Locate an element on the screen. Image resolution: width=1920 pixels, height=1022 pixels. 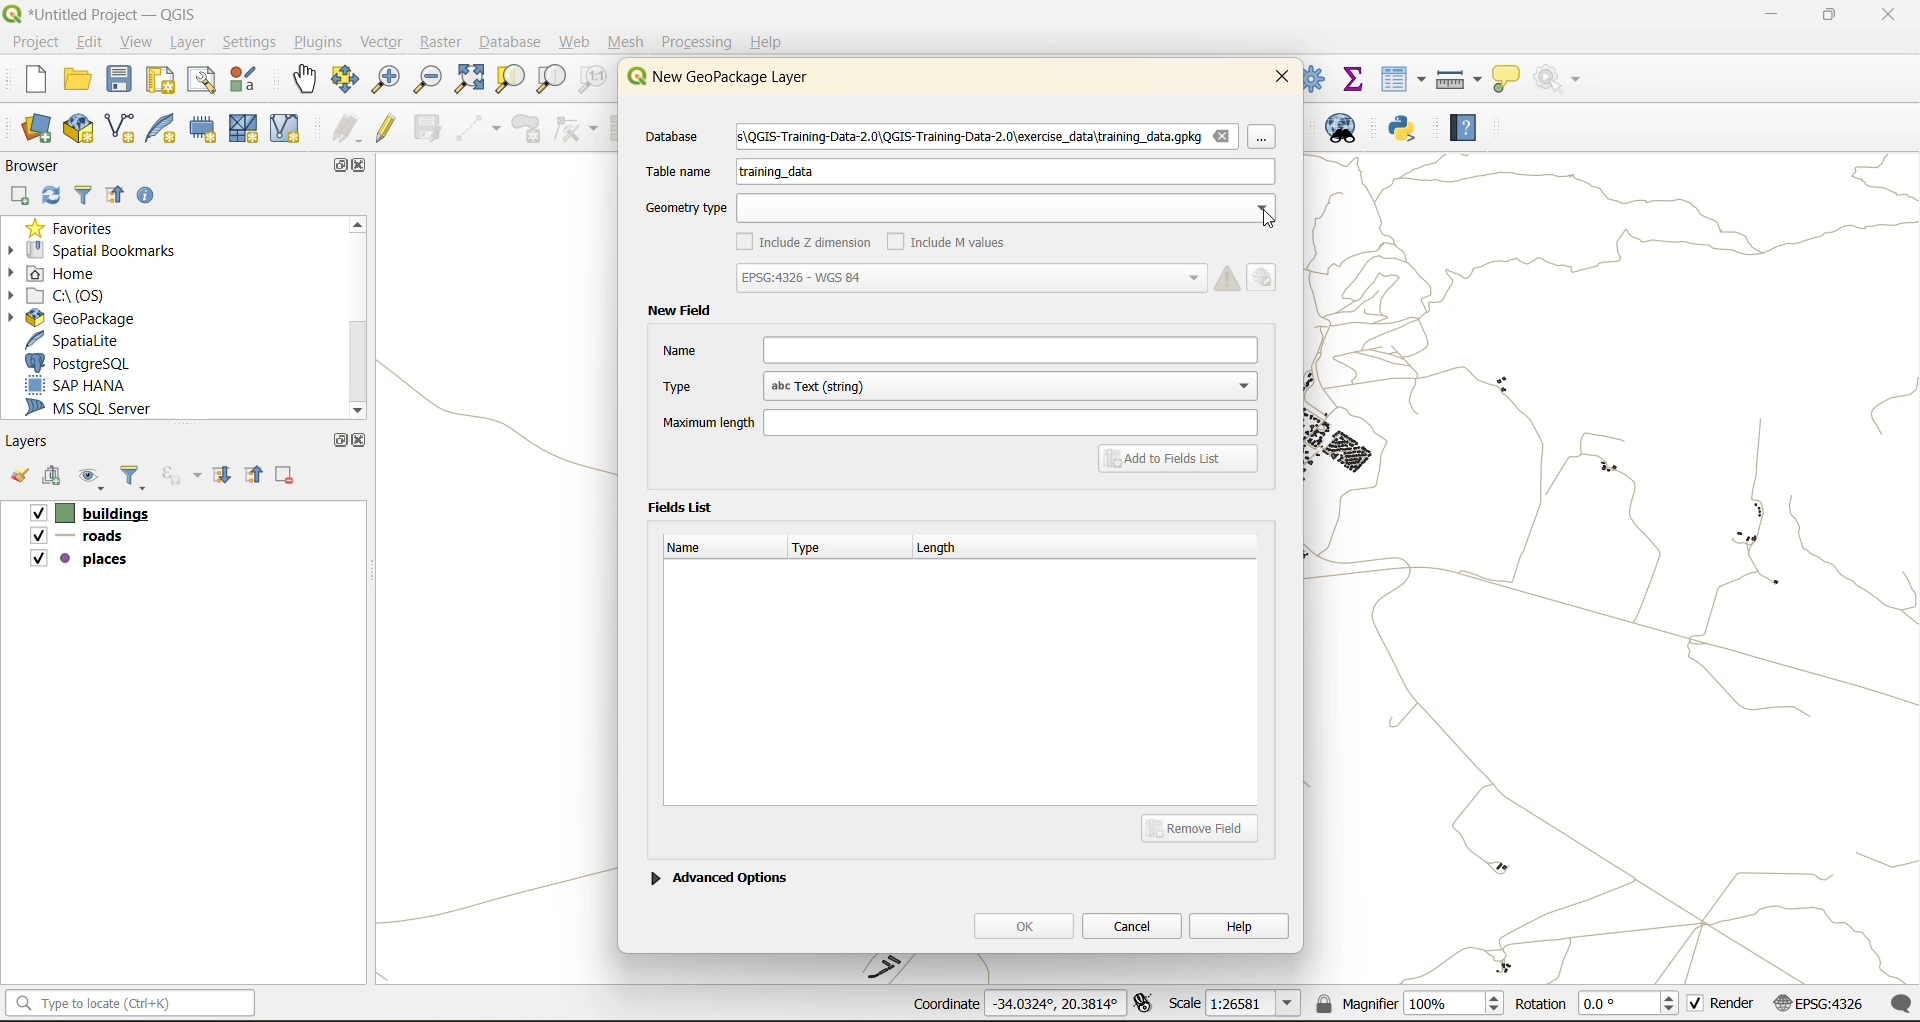
zoom in is located at coordinates (384, 78).